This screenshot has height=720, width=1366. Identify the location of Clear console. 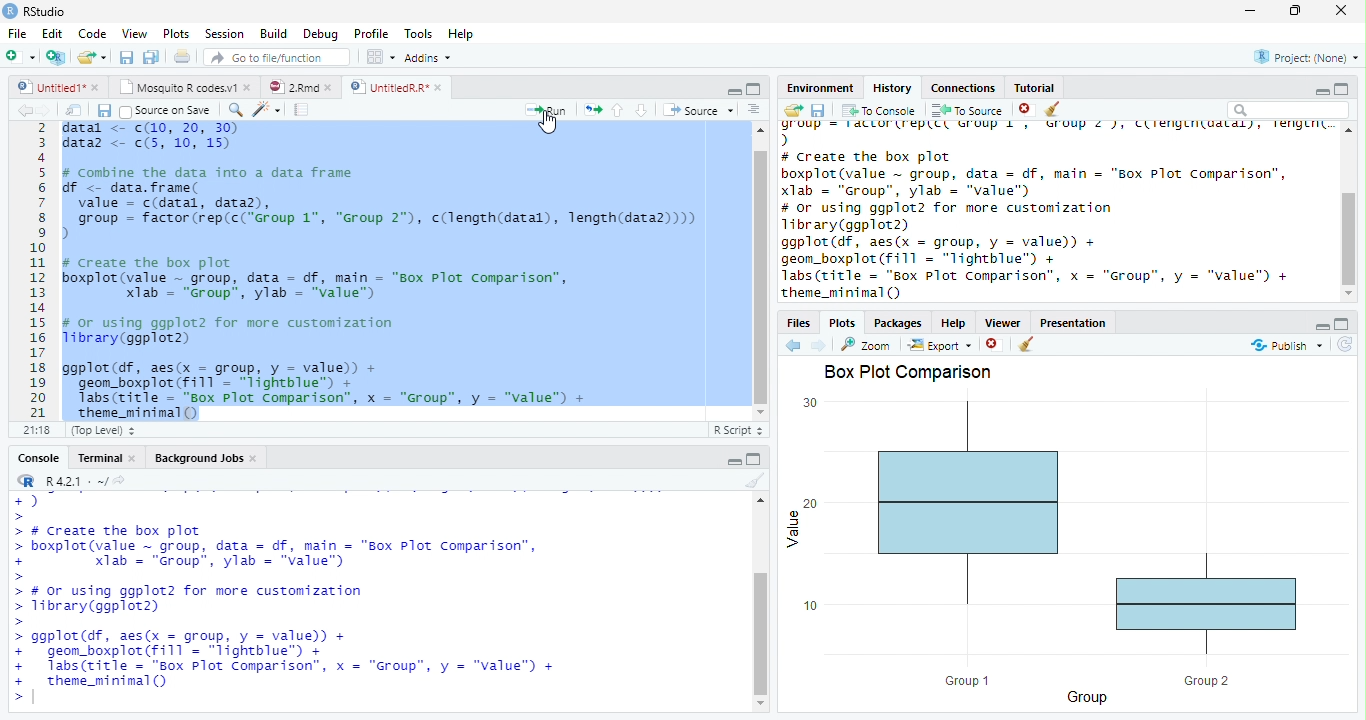
(756, 480).